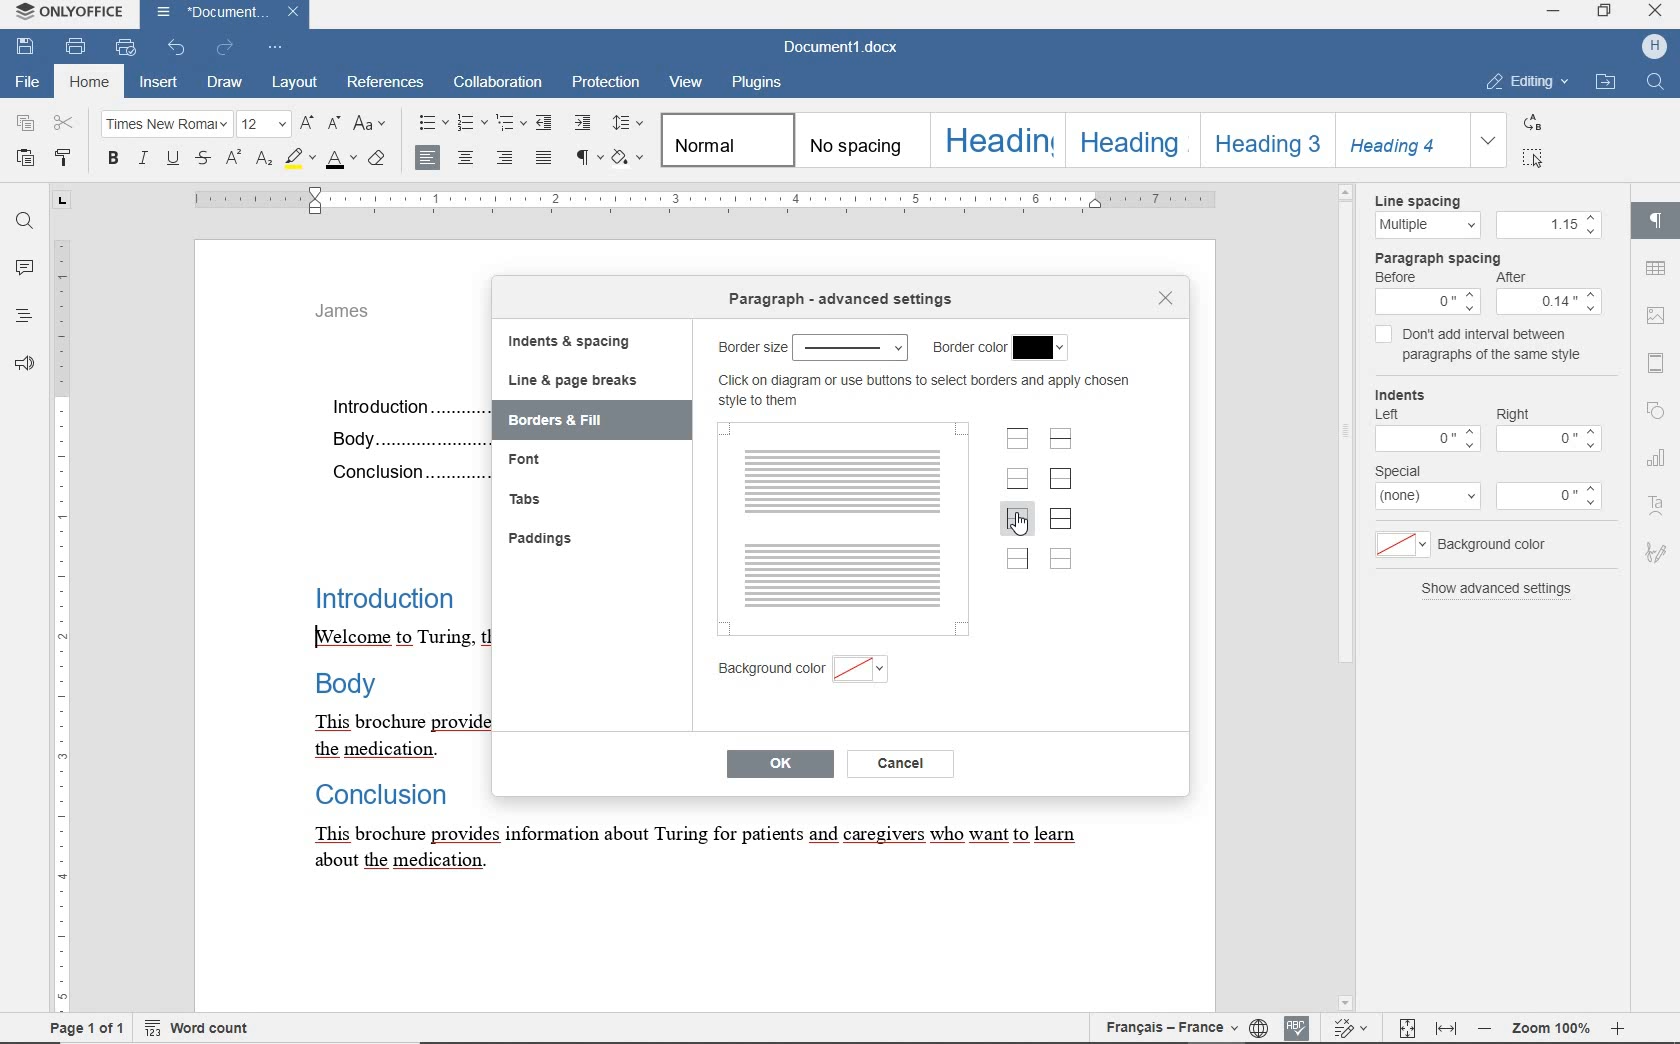 The height and width of the screenshot is (1044, 1680). I want to click on no spacing, so click(858, 141).